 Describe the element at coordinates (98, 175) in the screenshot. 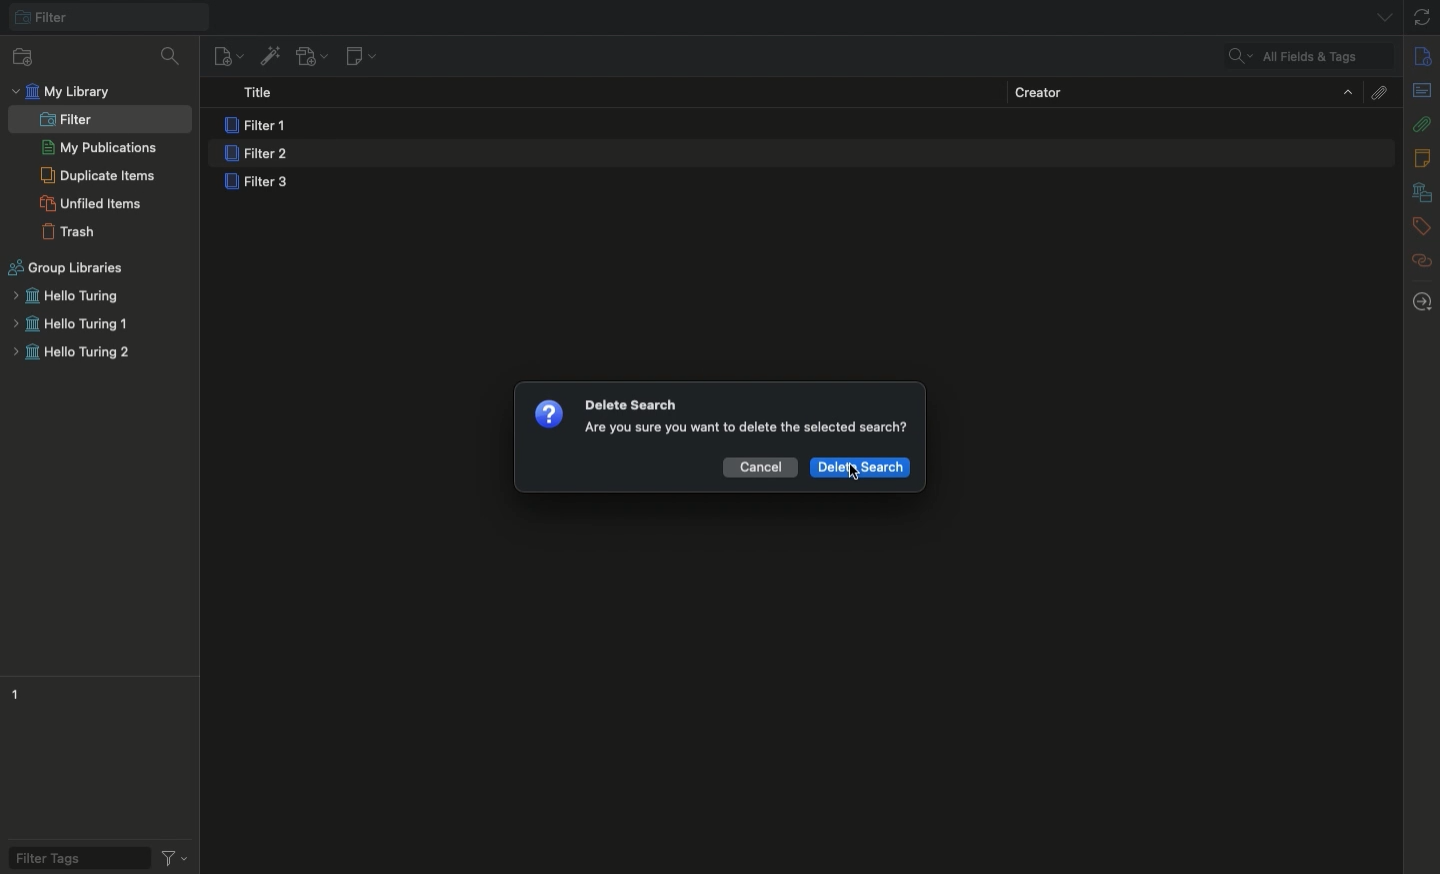

I see `Duplicate items` at that location.